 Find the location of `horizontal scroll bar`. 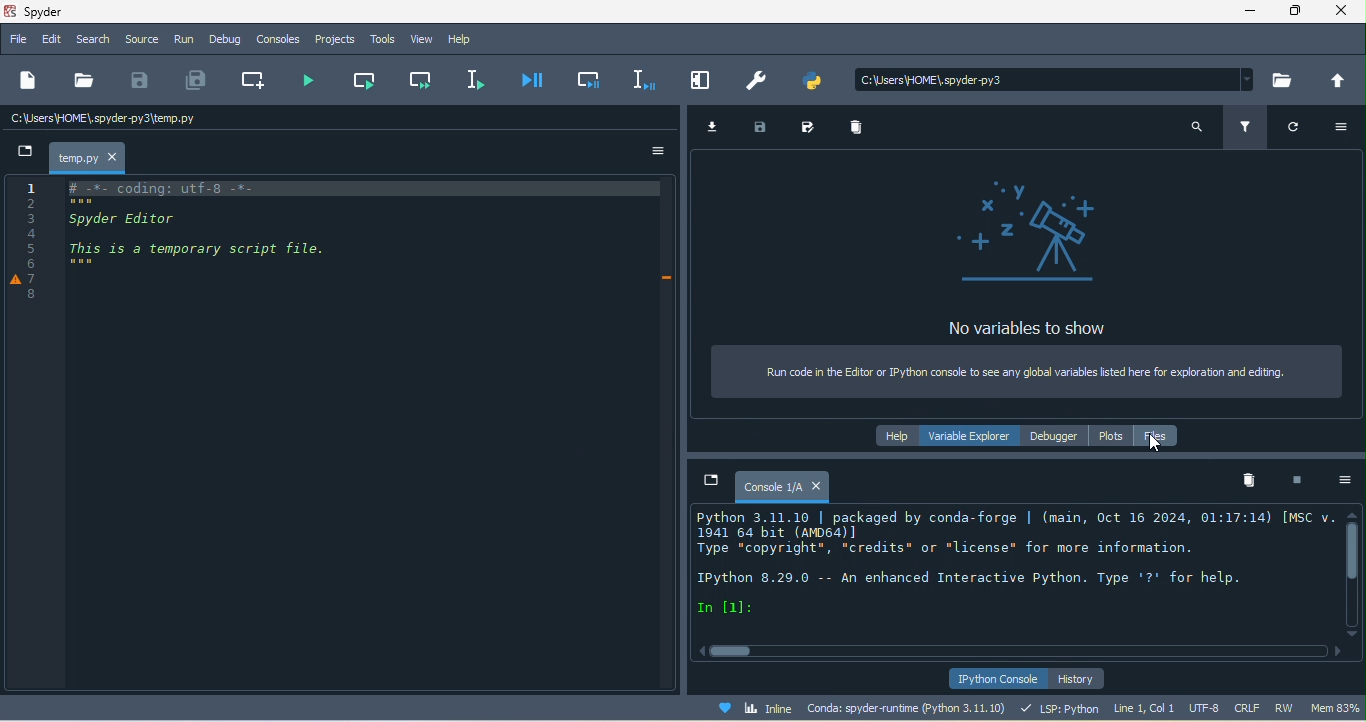

horizontal scroll bar is located at coordinates (1017, 653).